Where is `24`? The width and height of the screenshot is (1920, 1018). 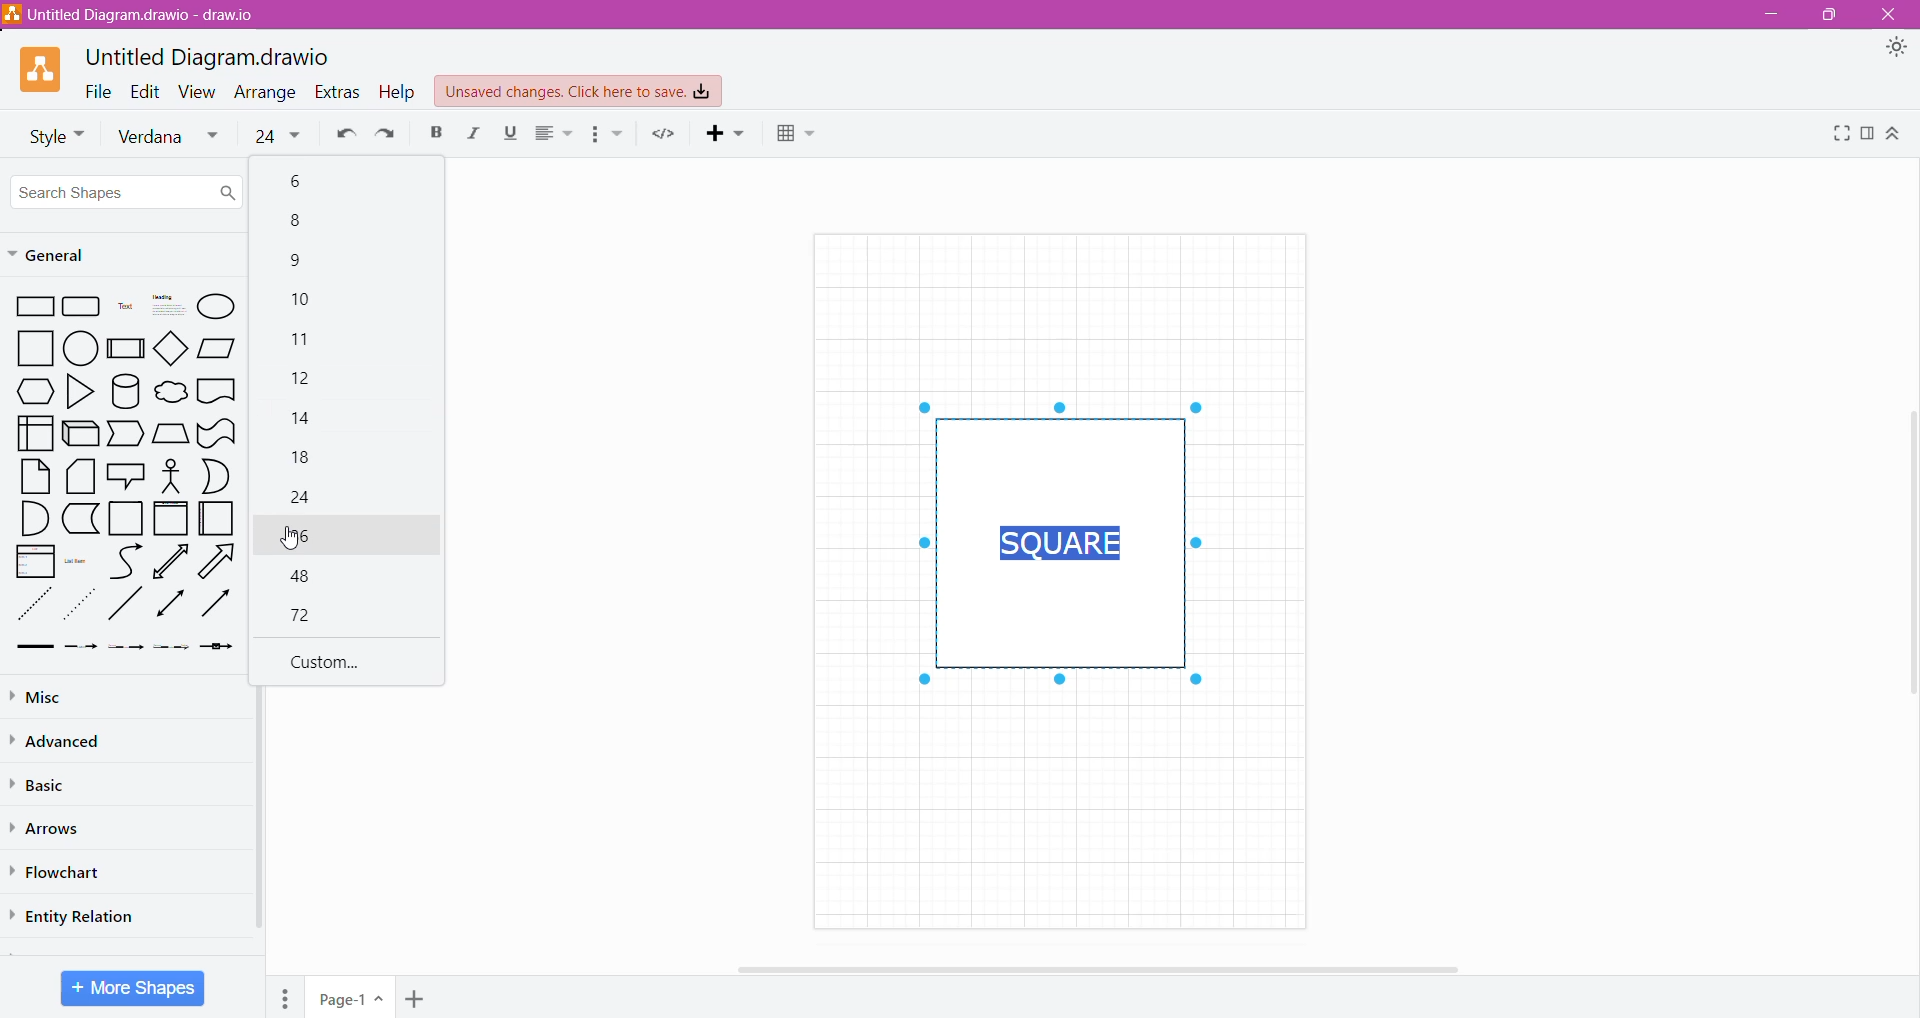 24 is located at coordinates (303, 497).